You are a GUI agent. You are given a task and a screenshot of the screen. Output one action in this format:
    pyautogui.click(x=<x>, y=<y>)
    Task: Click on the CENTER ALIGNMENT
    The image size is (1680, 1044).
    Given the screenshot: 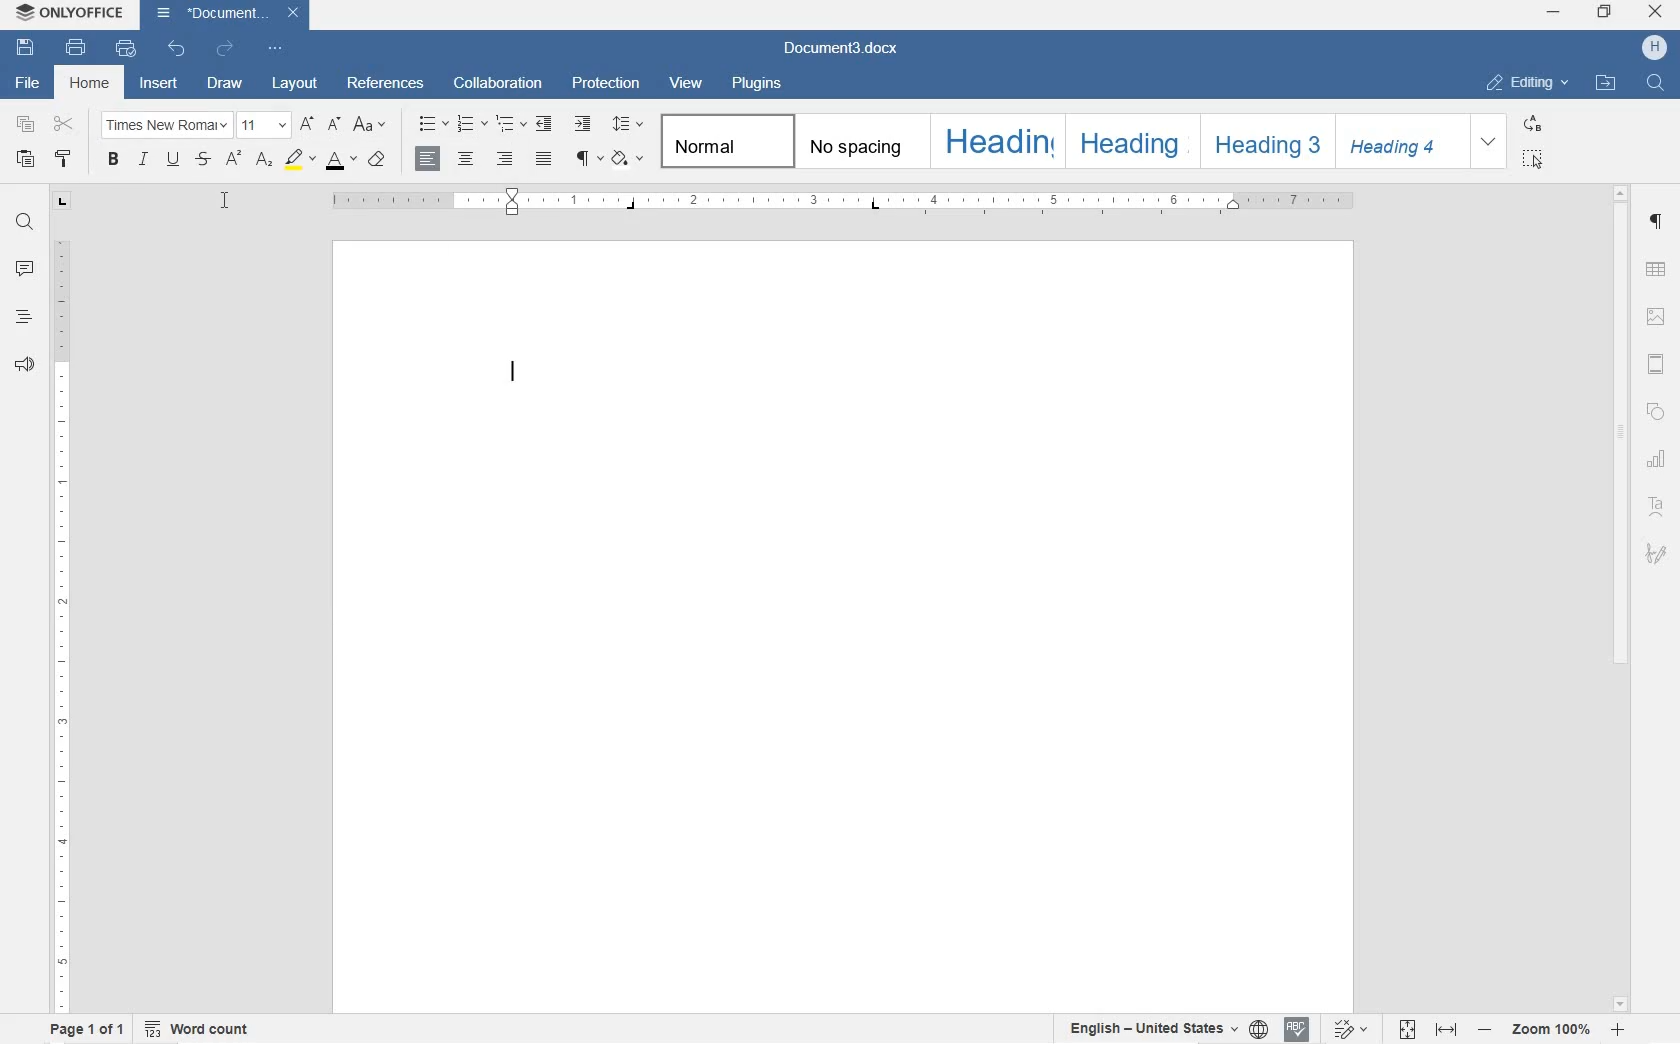 What is the action you would take?
    pyautogui.click(x=466, y=158)
    